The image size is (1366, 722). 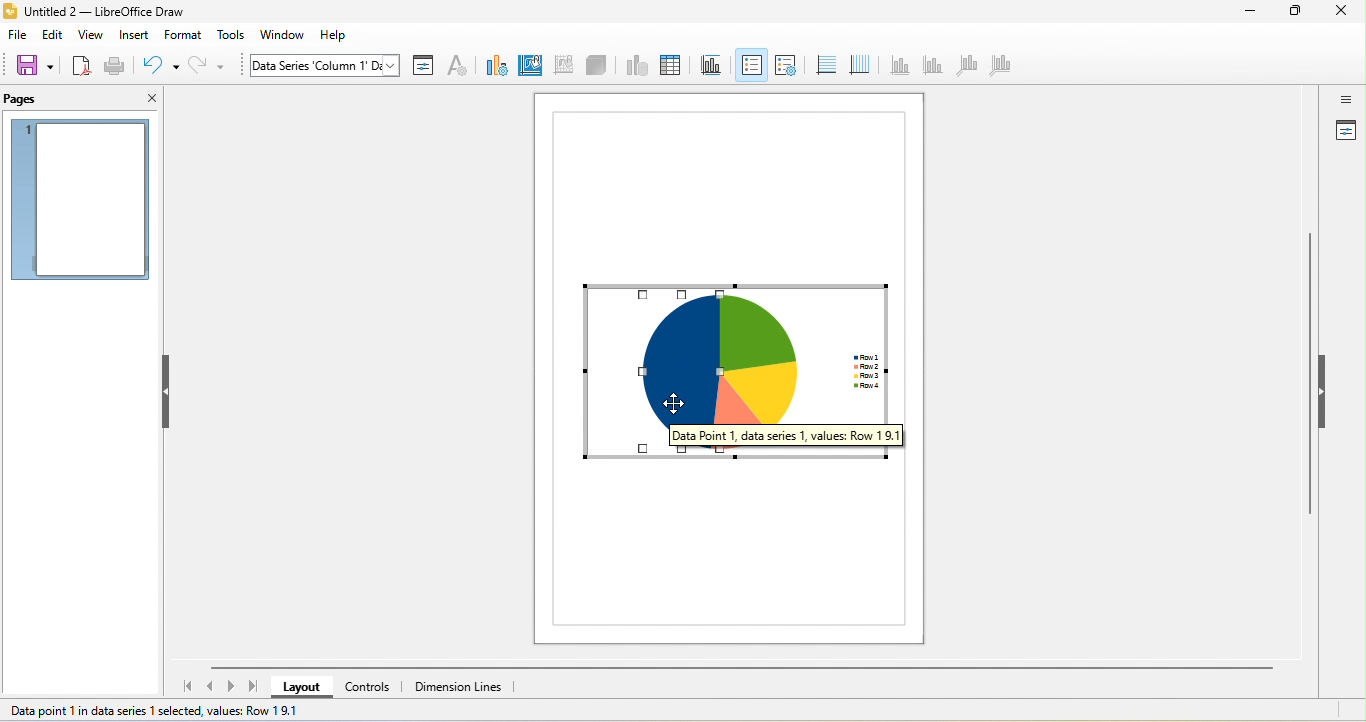 I want to click on last, so click(x=253, y=685).